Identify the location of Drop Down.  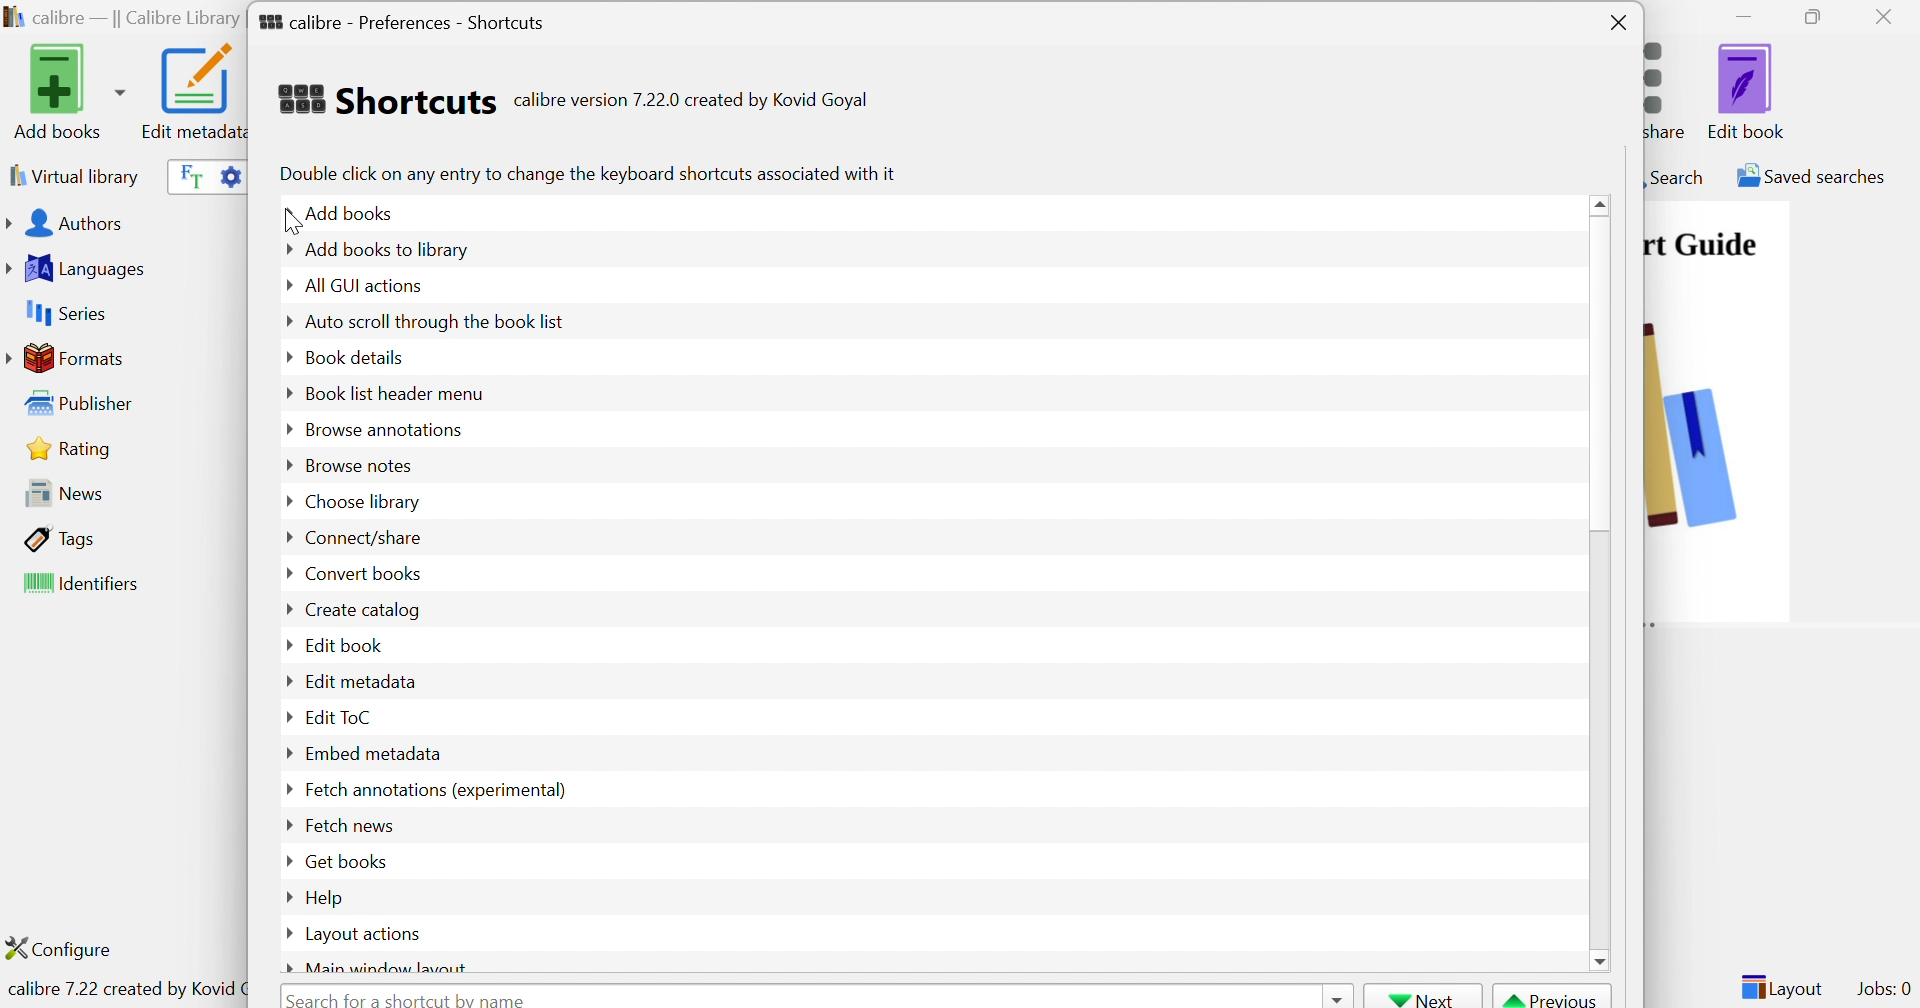
(283, 286).